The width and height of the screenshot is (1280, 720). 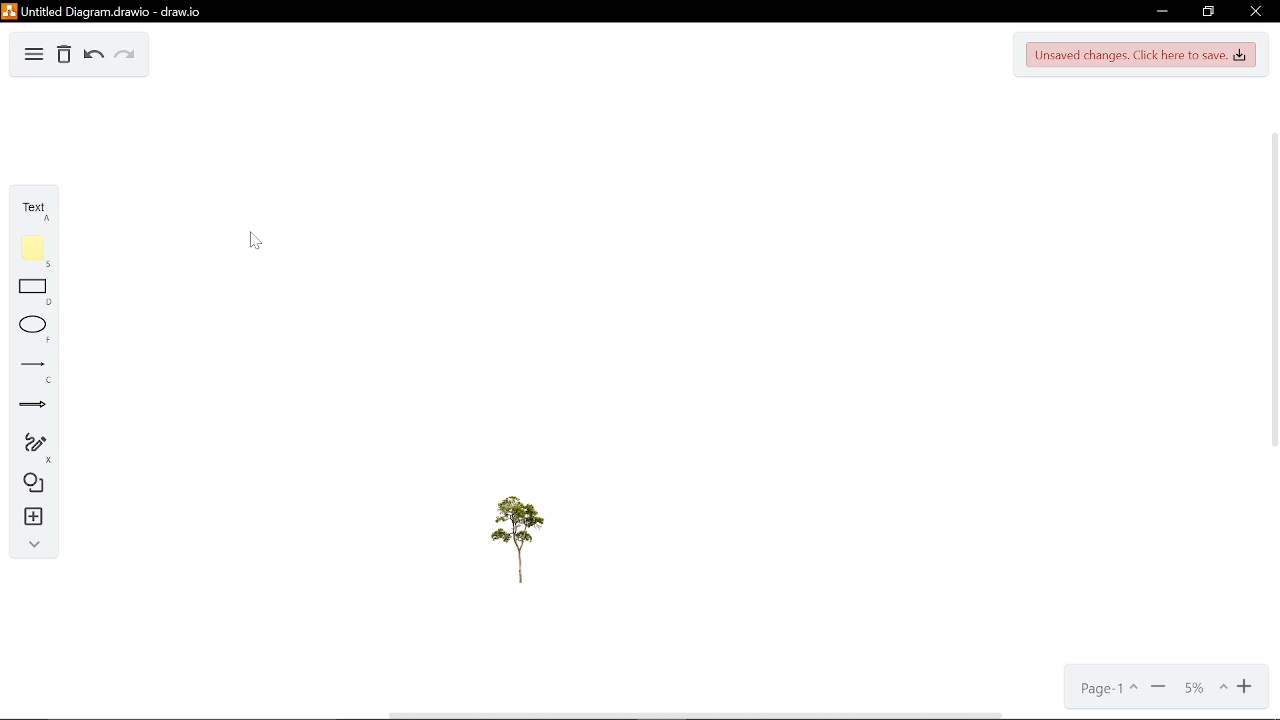 I want to click on Zoom out, so click(x=1160, y=690).